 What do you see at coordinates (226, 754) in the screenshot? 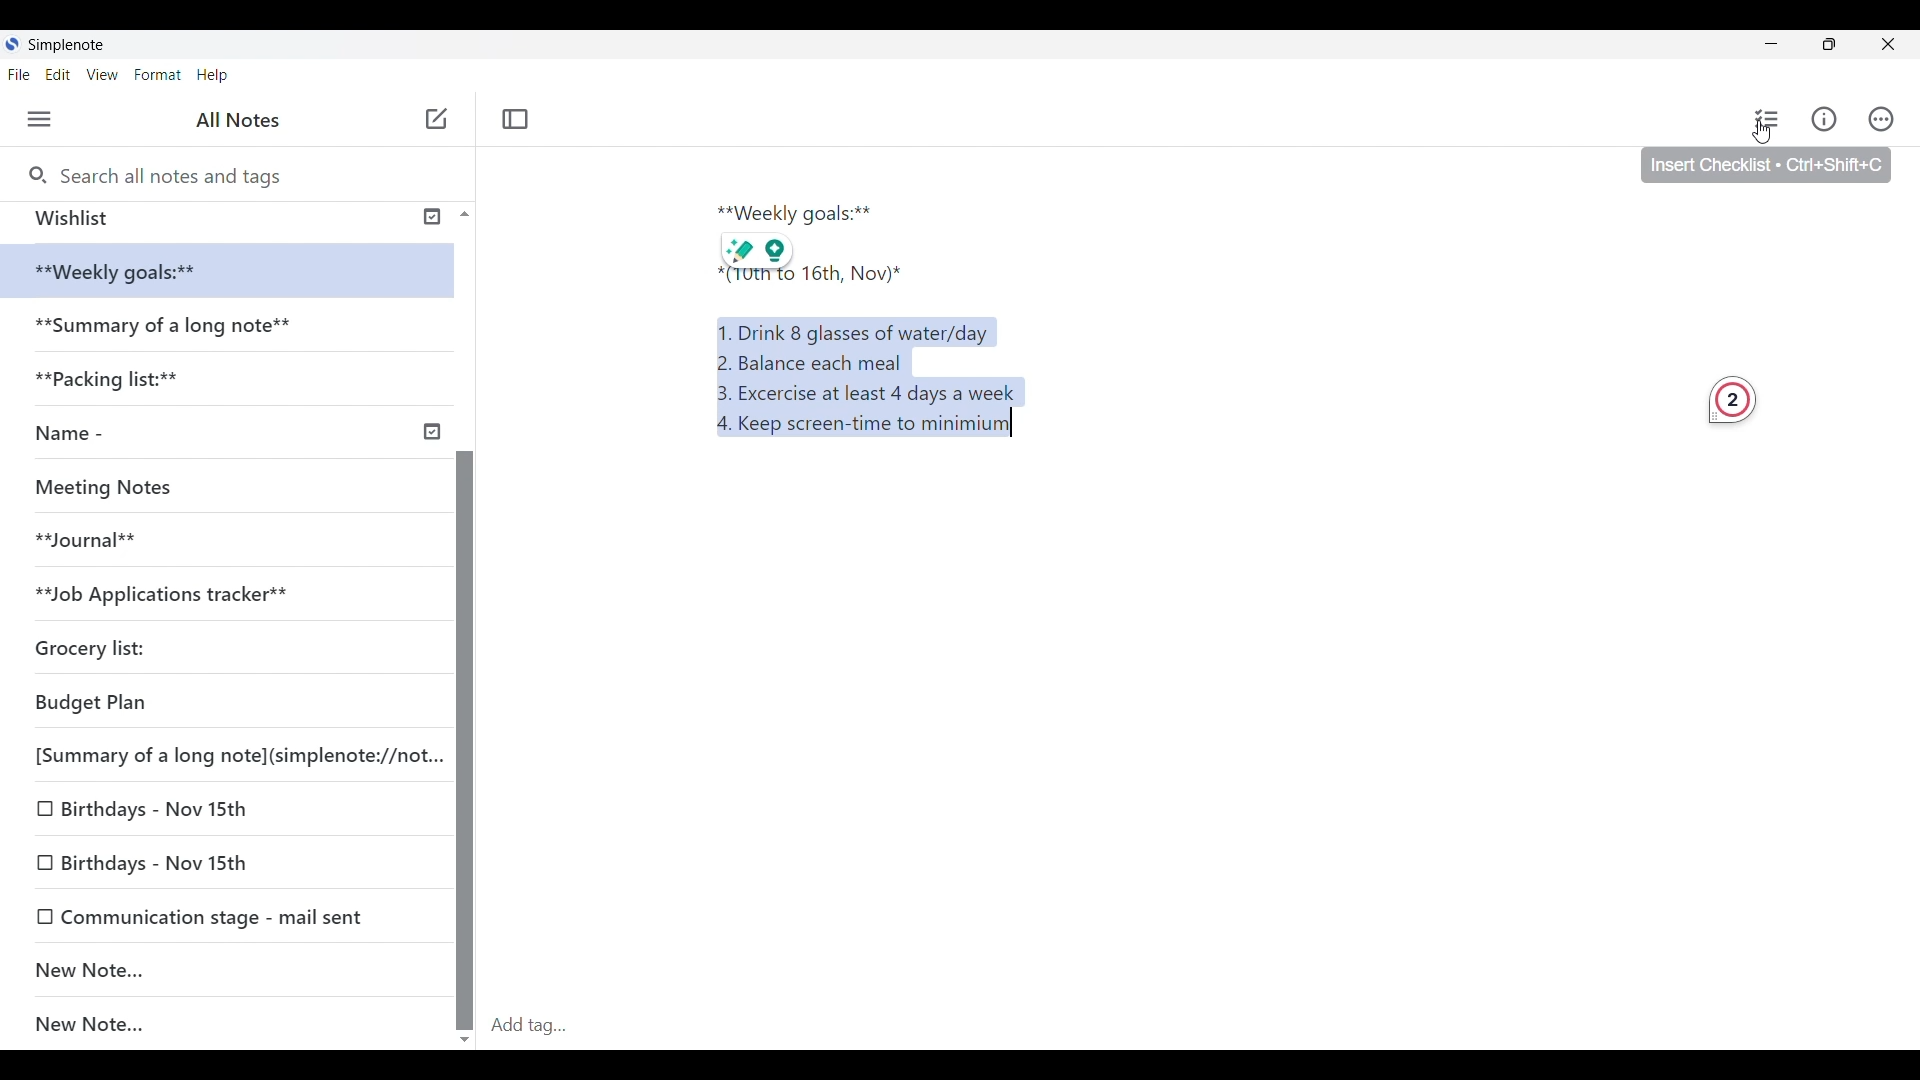
I see `[Summary of a long note](simplenote://not.` at bounding box center [226, 754].